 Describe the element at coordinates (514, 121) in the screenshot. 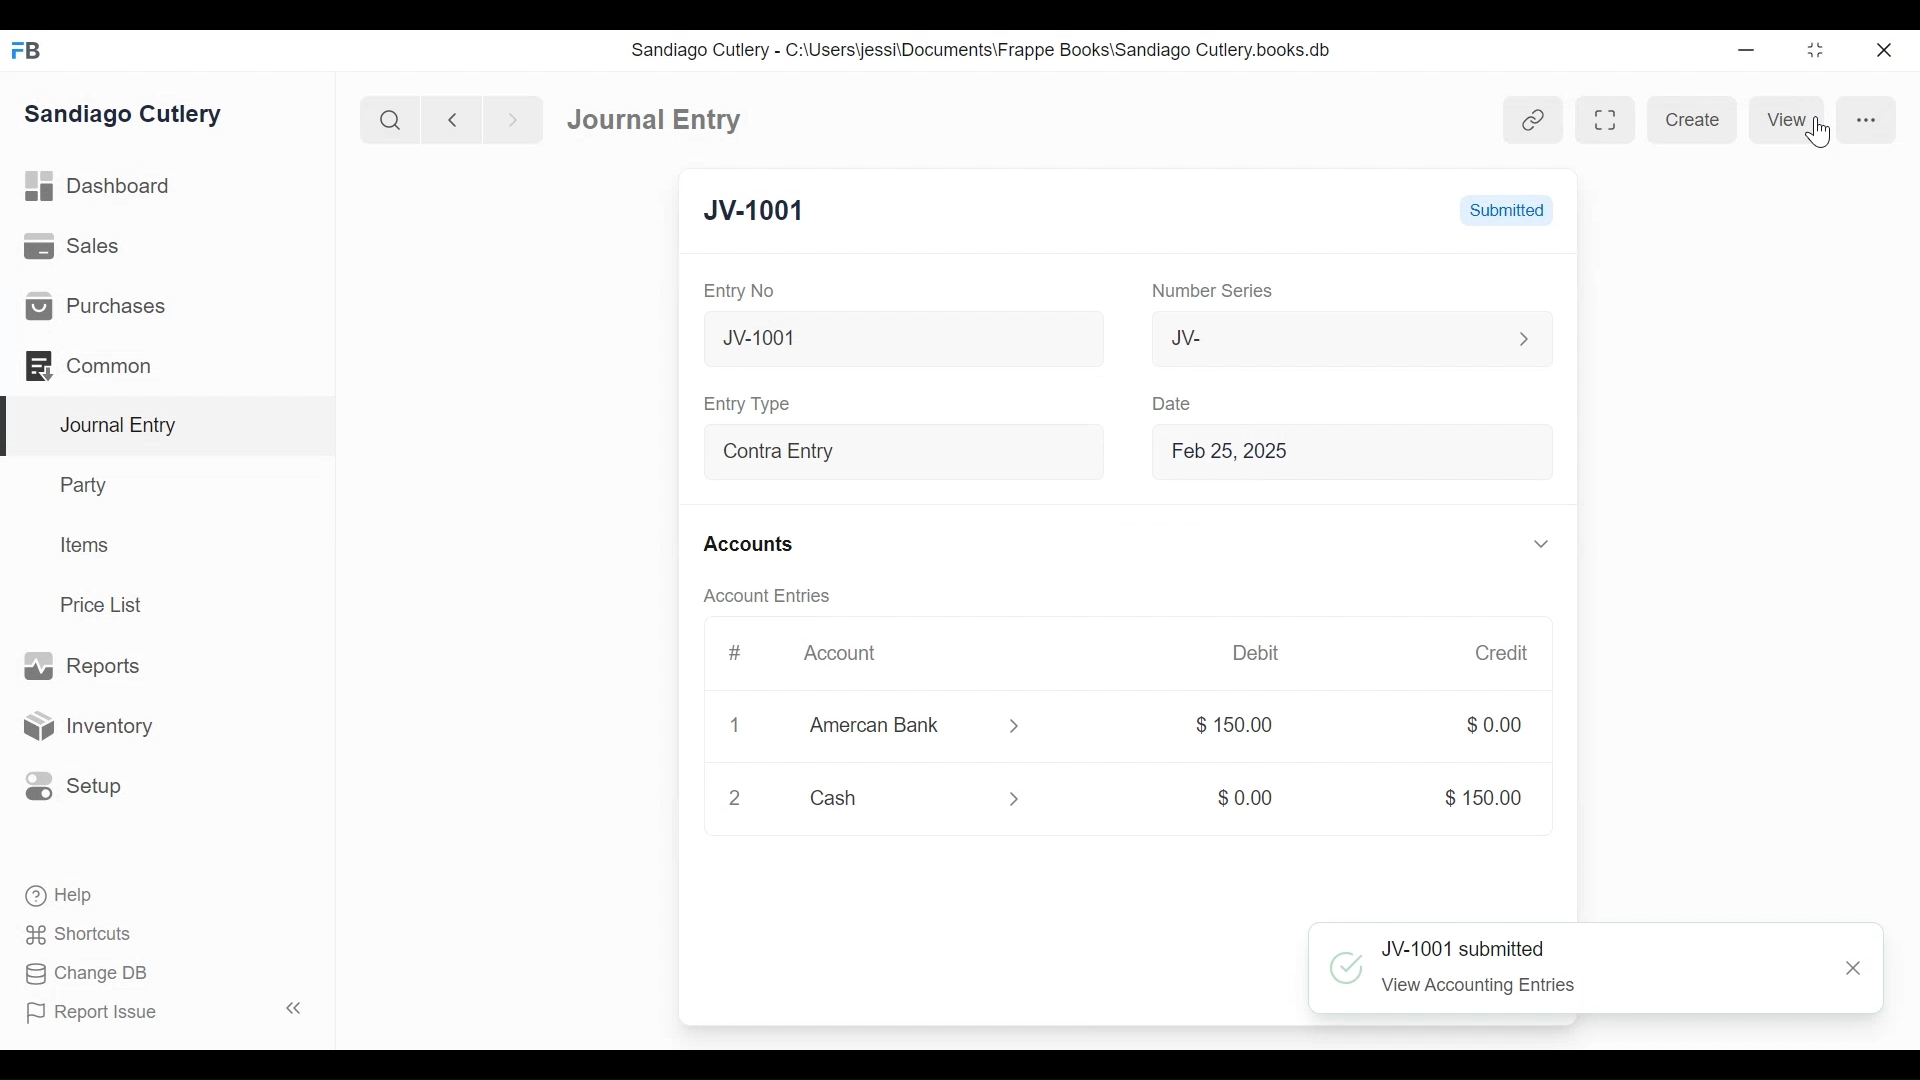

I see `Navigate Forward` at that location.